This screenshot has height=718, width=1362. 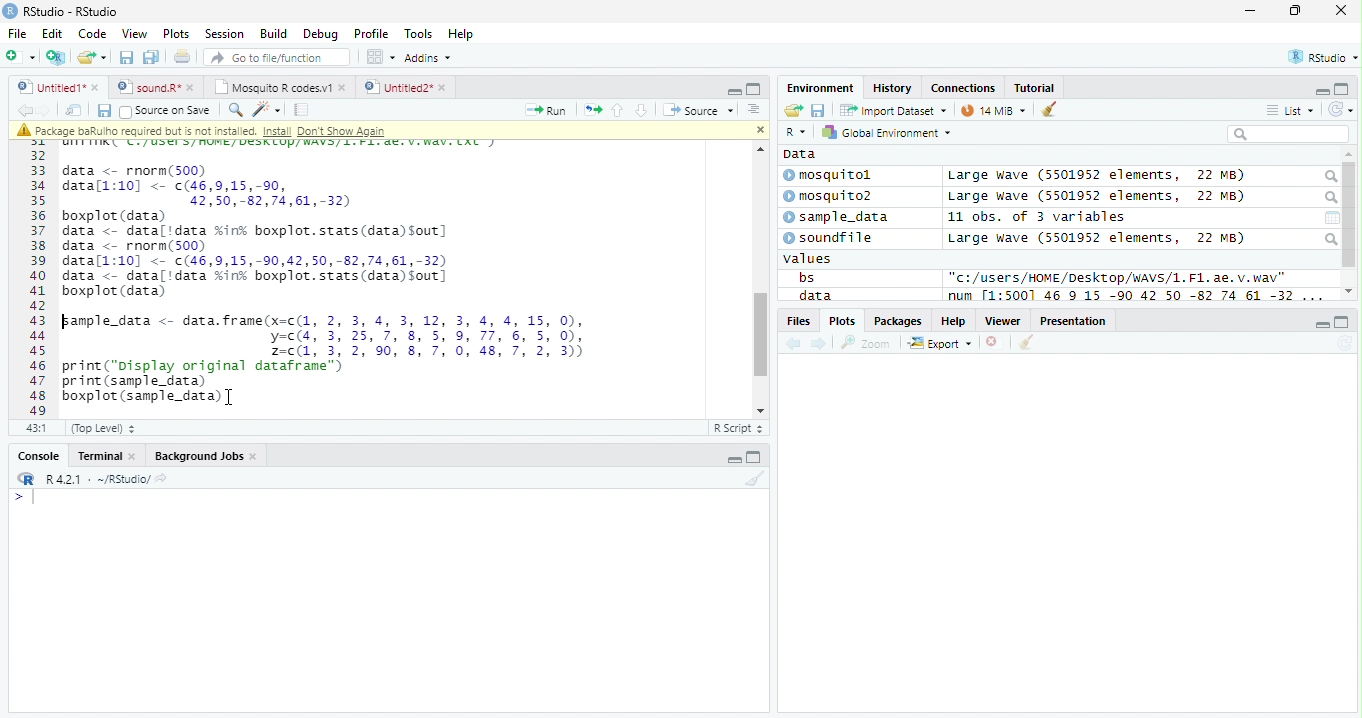 What do you see at coordinates (1329, 198) in the screenshot?
I see `search` at bounding box center [1329, 198].